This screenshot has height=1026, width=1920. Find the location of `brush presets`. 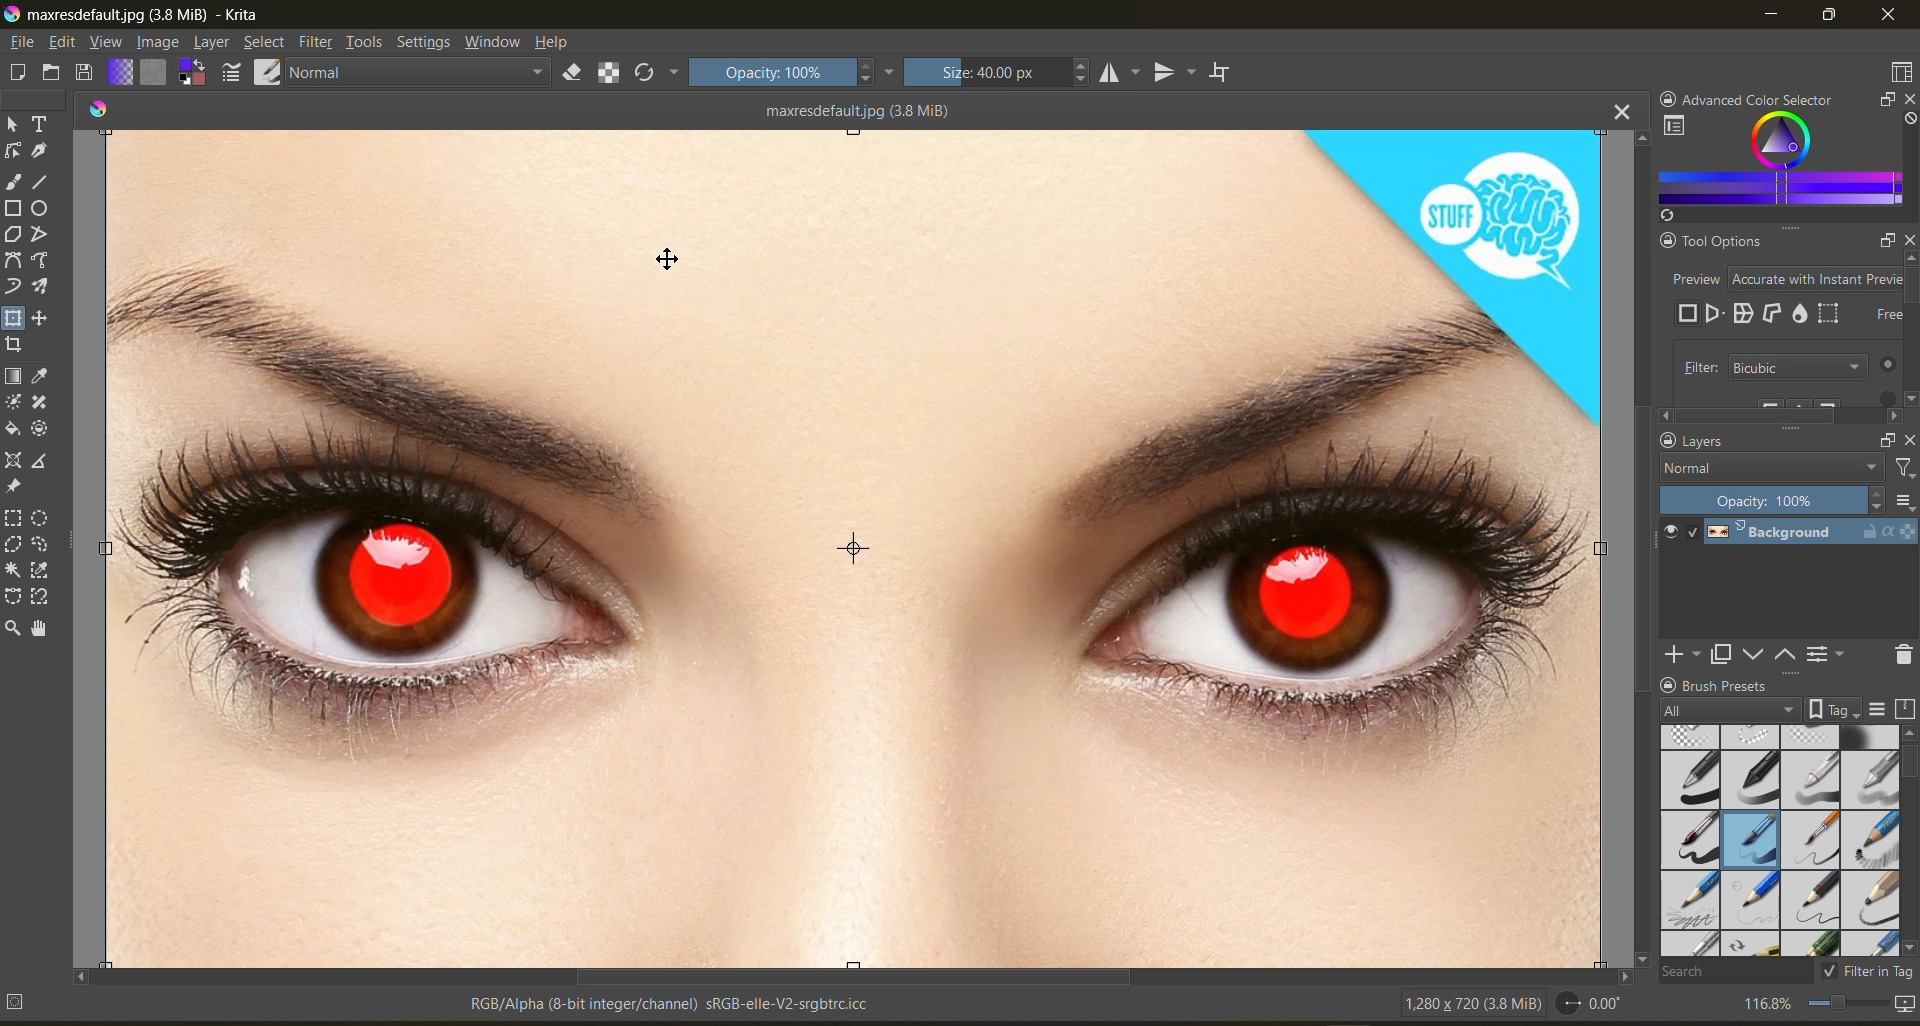

brush presets is located at coordinates (1779, 838).